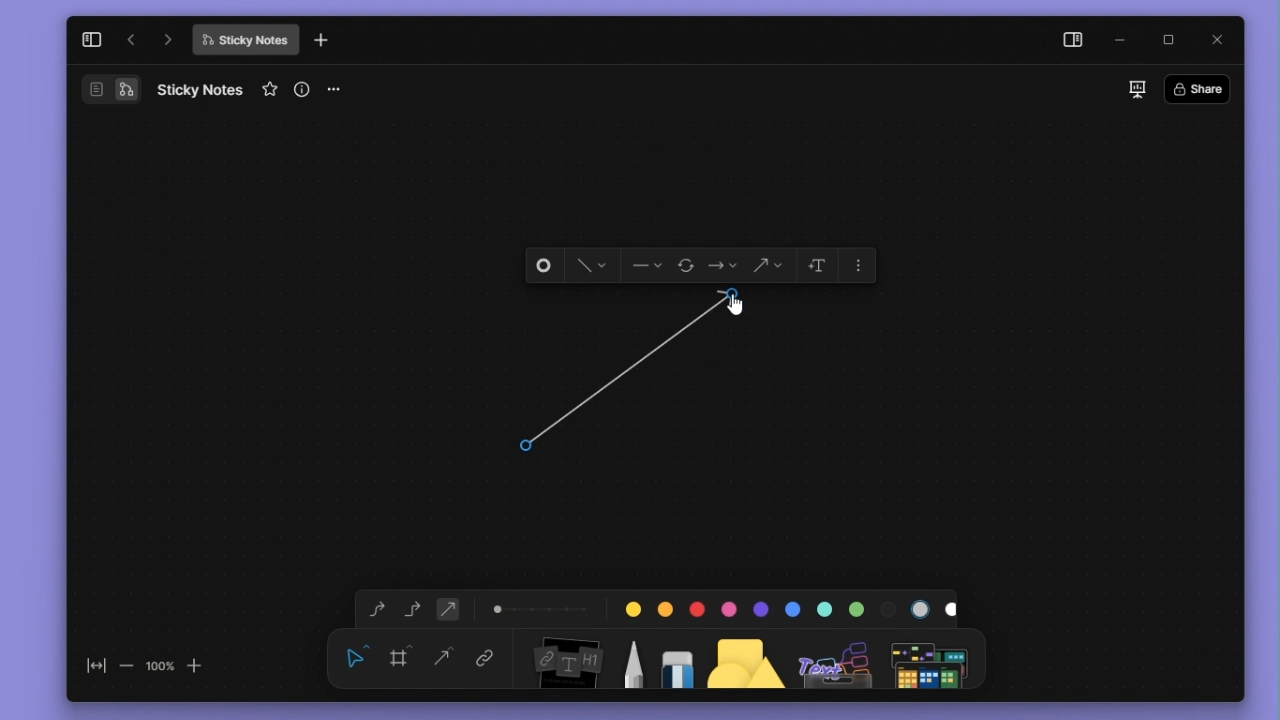 This screenshot has width=1280, height=720. I want to click on file name, so click(245, 40).